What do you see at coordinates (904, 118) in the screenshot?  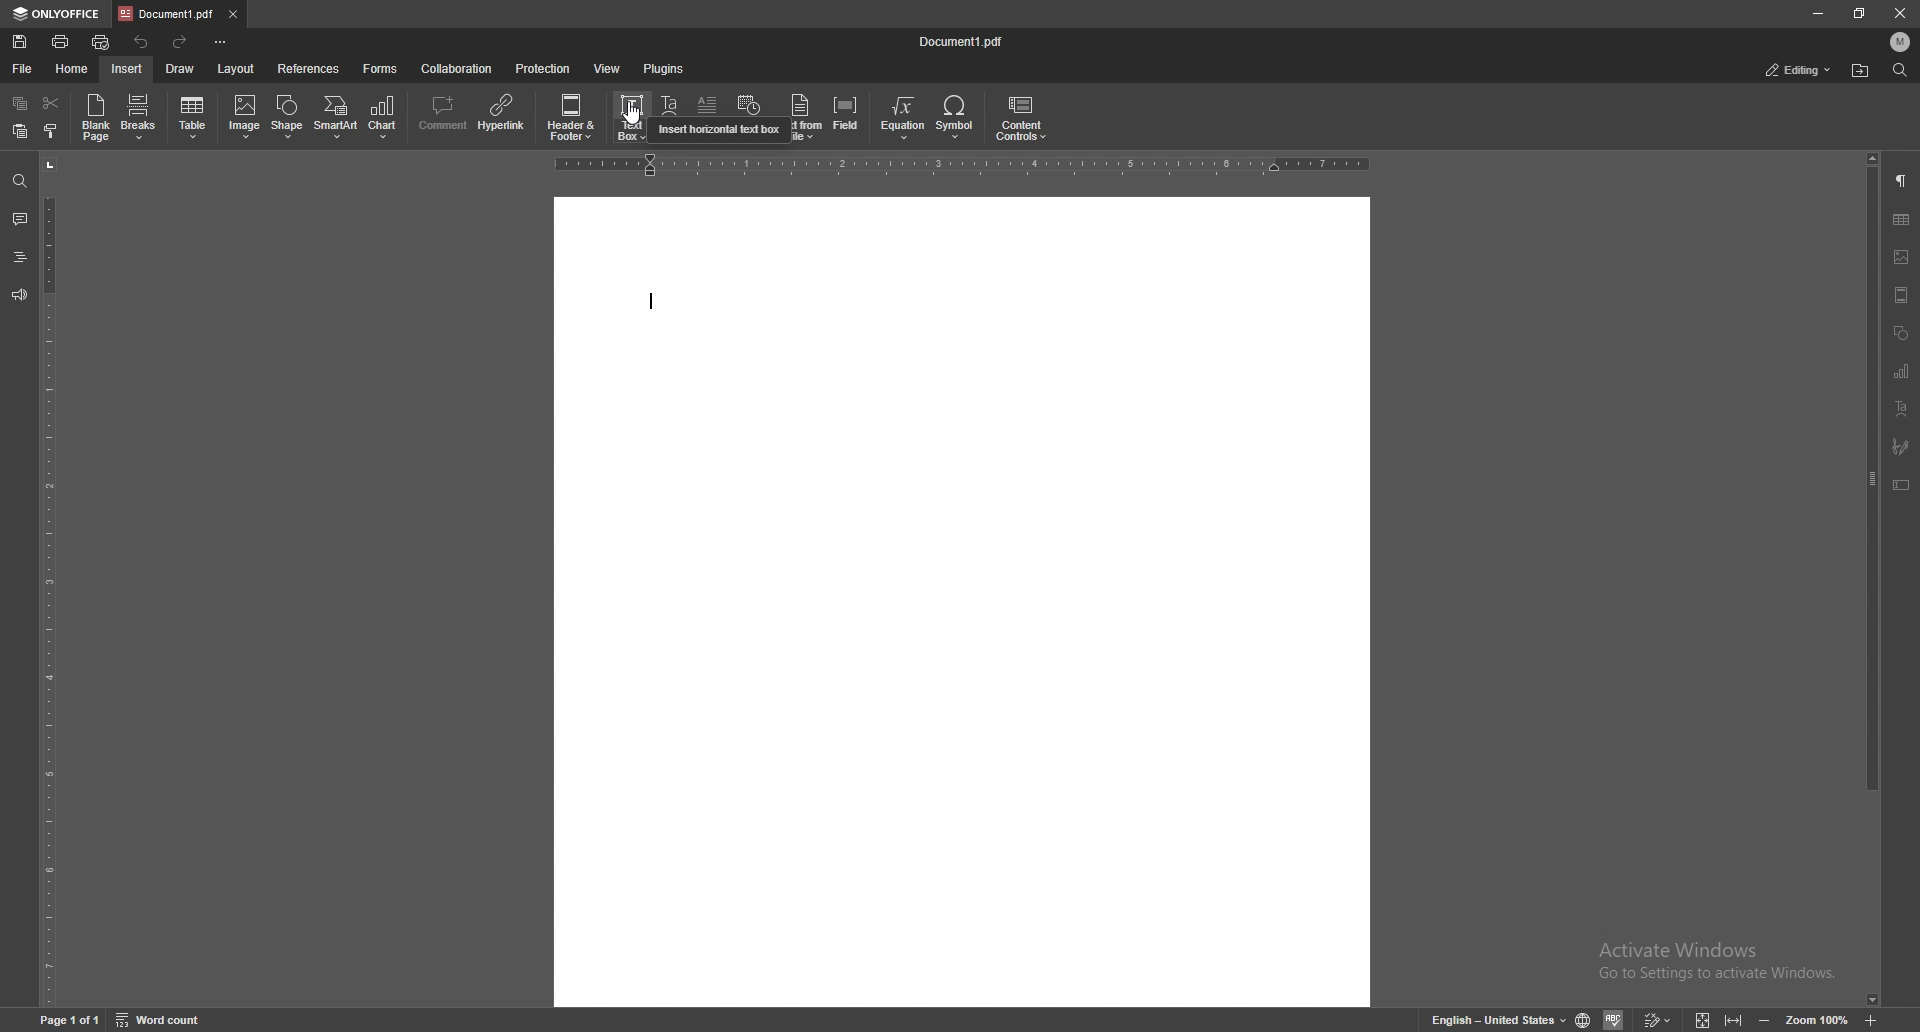 I see `equation` at bounding box center [904, 118].